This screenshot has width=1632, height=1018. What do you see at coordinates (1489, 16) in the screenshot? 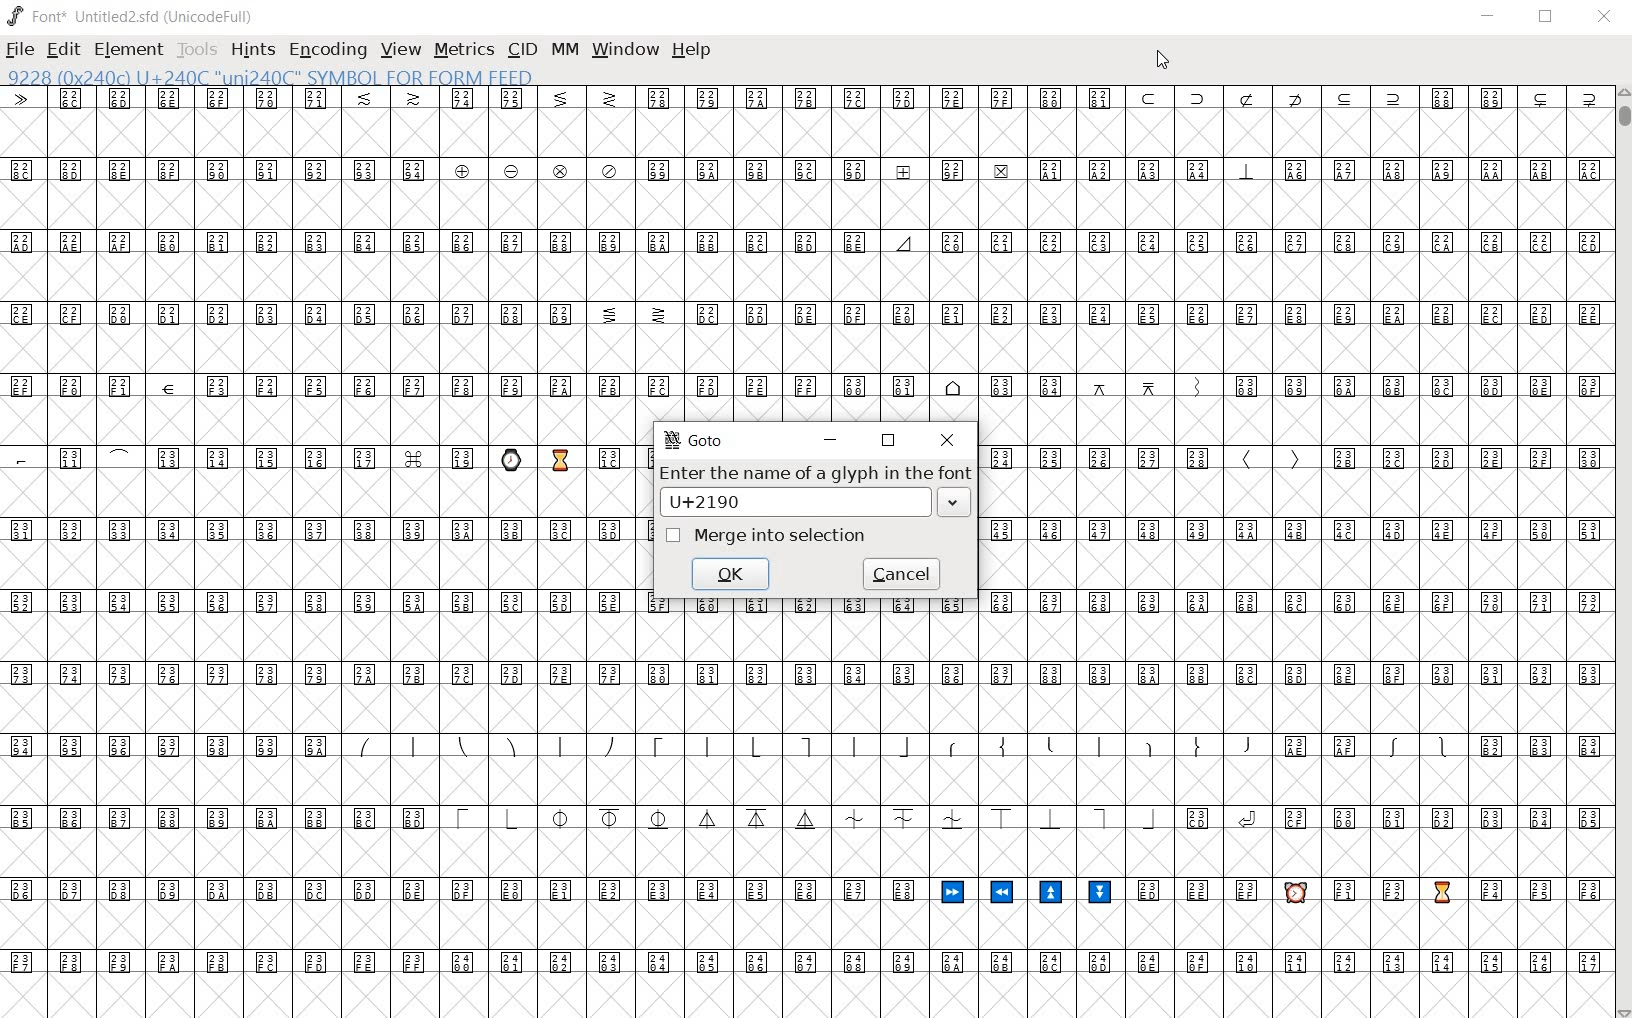
I see `minimize` at bounding box center [1489, 16].